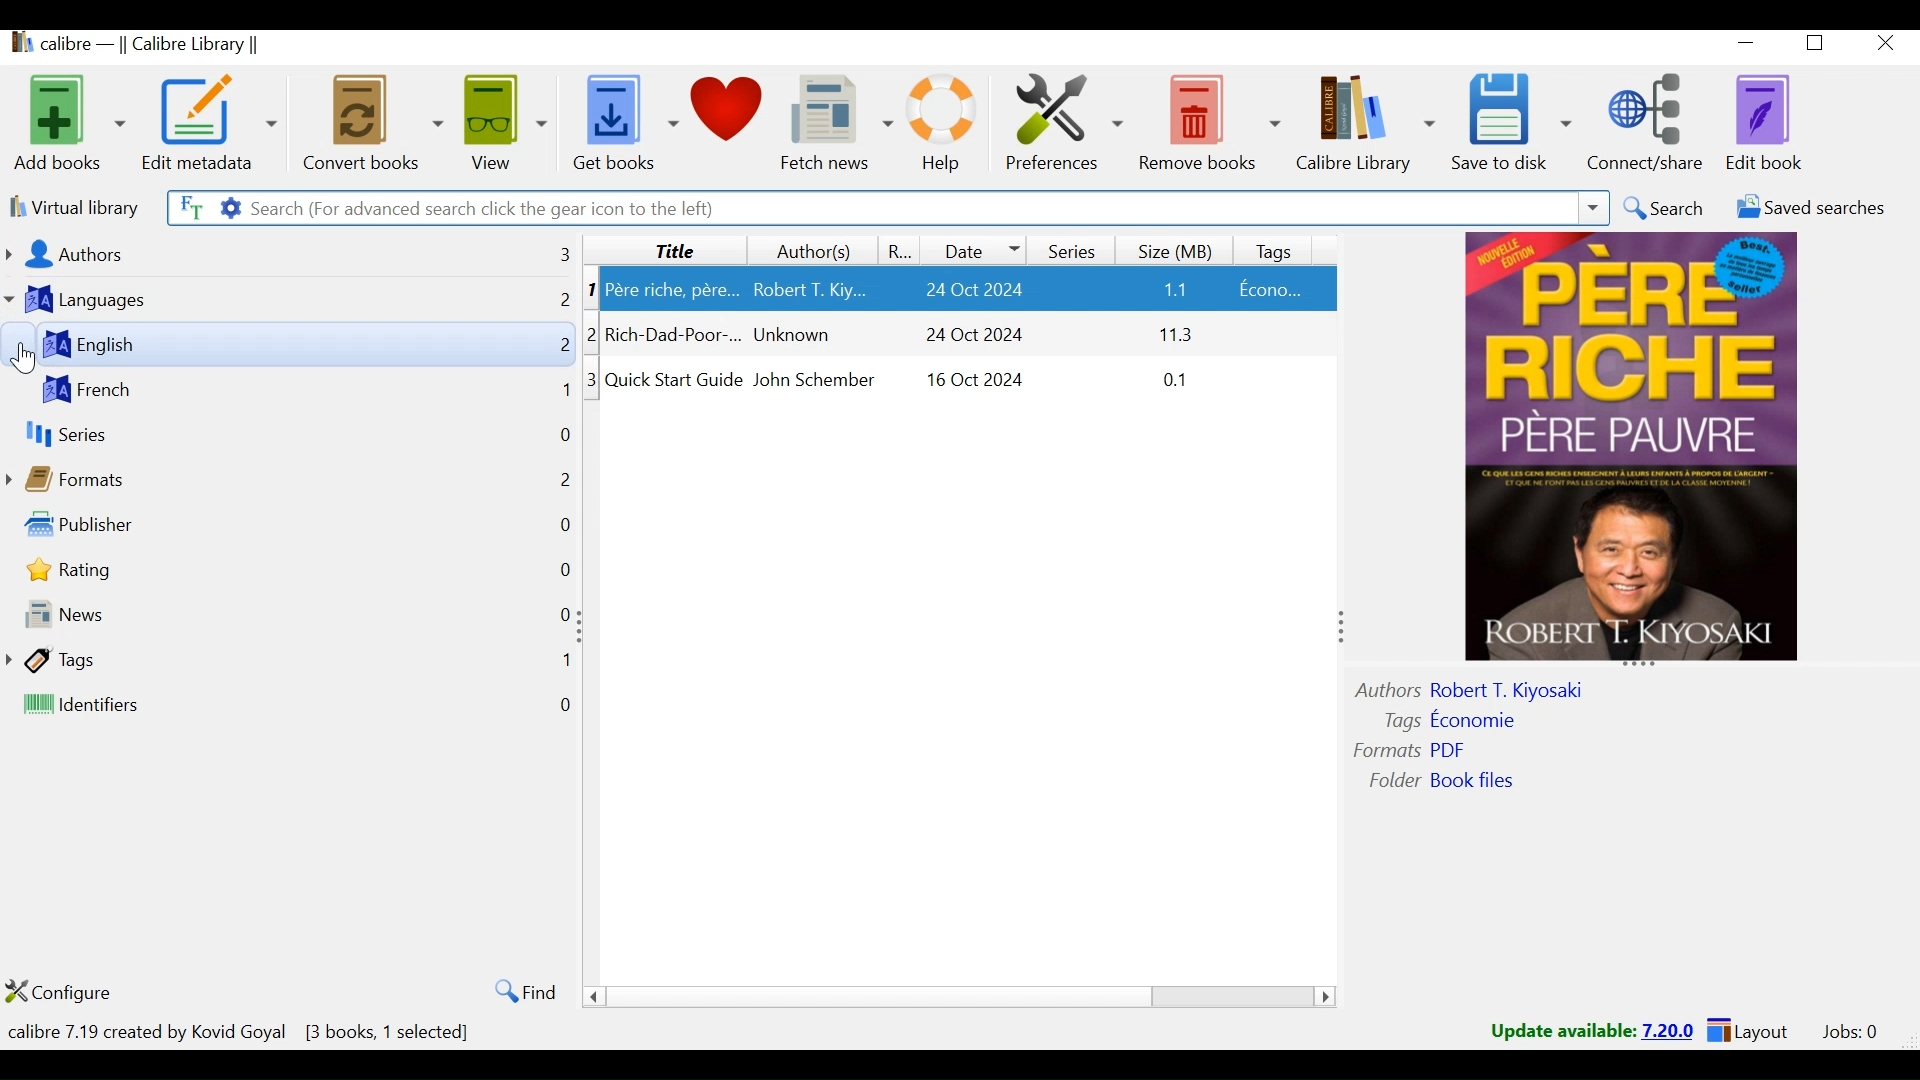 The width and height of the screenshot is (1920, 1080). I want to click on $5)
Sa
PERE PAUVRE
ROBERT Ny KIYOSAKI, so click(1640, 452).